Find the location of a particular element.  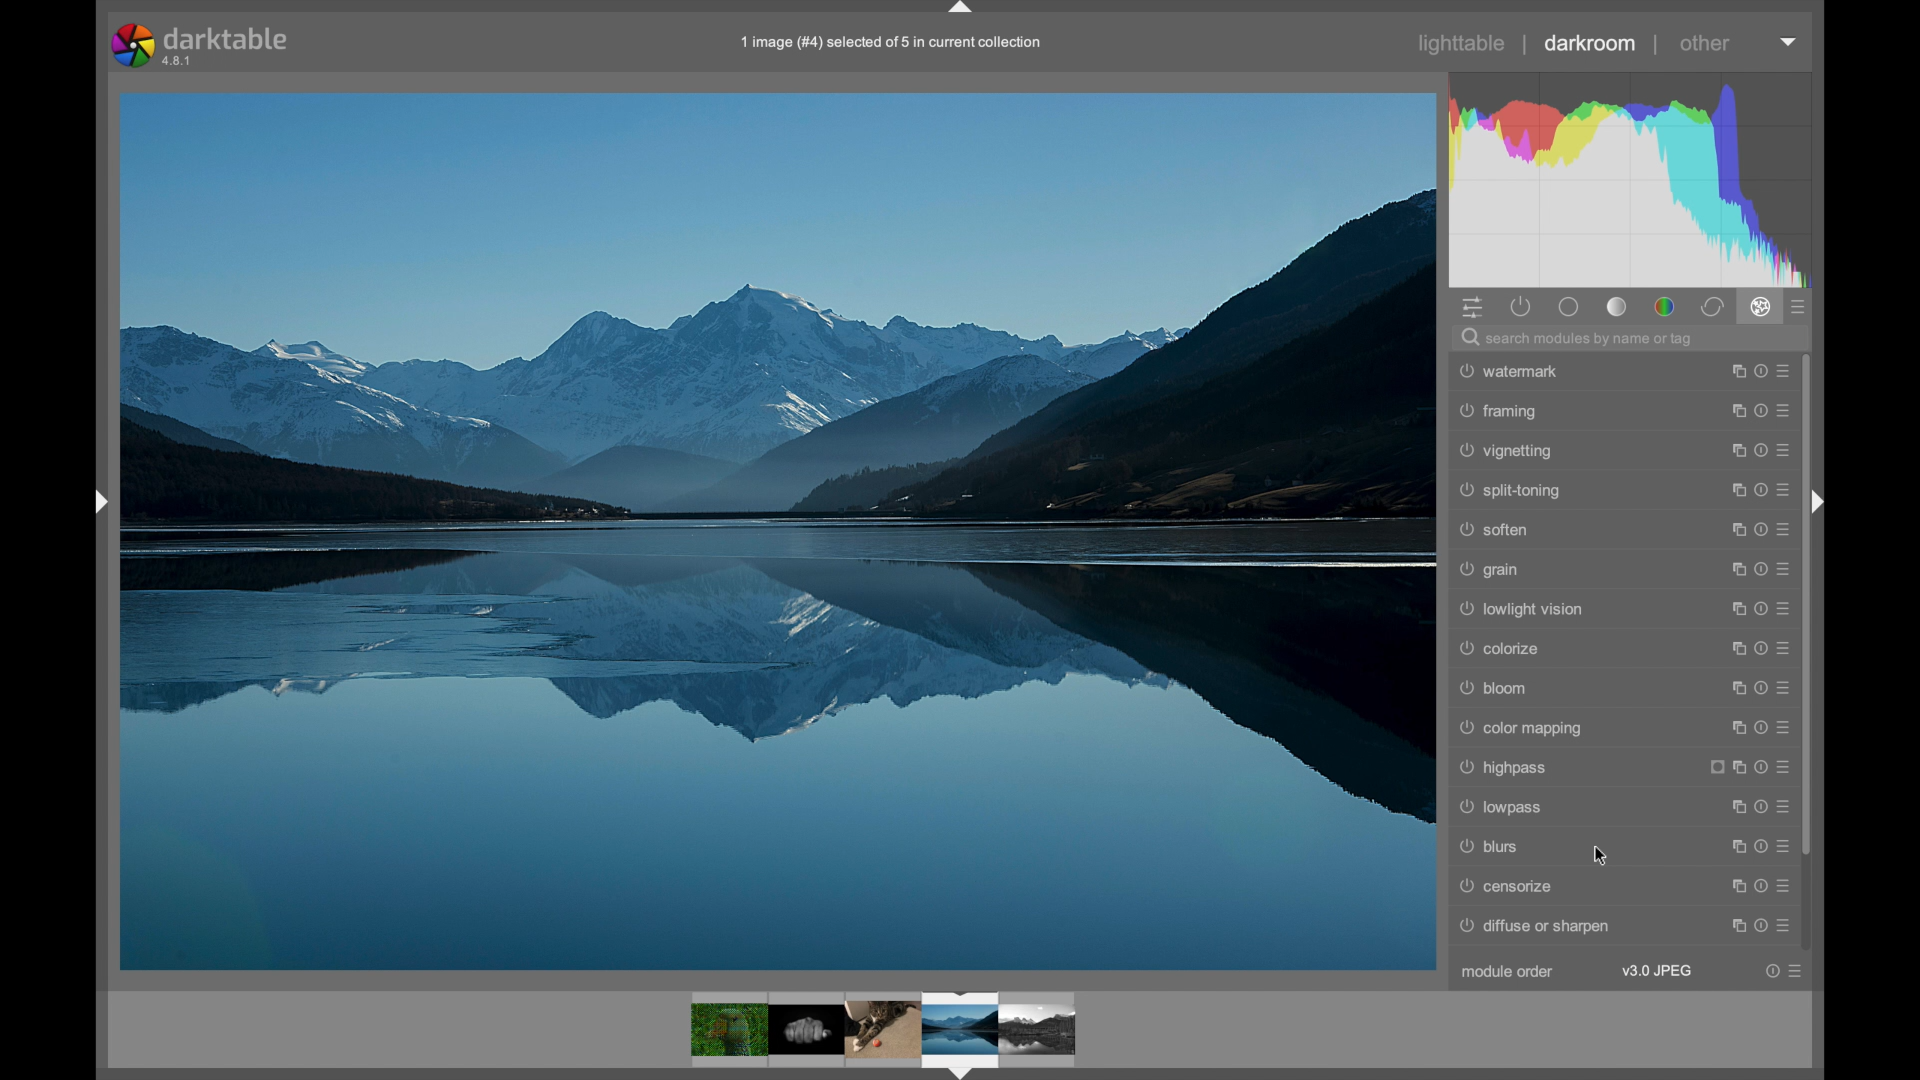

maximize is located at coordinates (1734, 729).